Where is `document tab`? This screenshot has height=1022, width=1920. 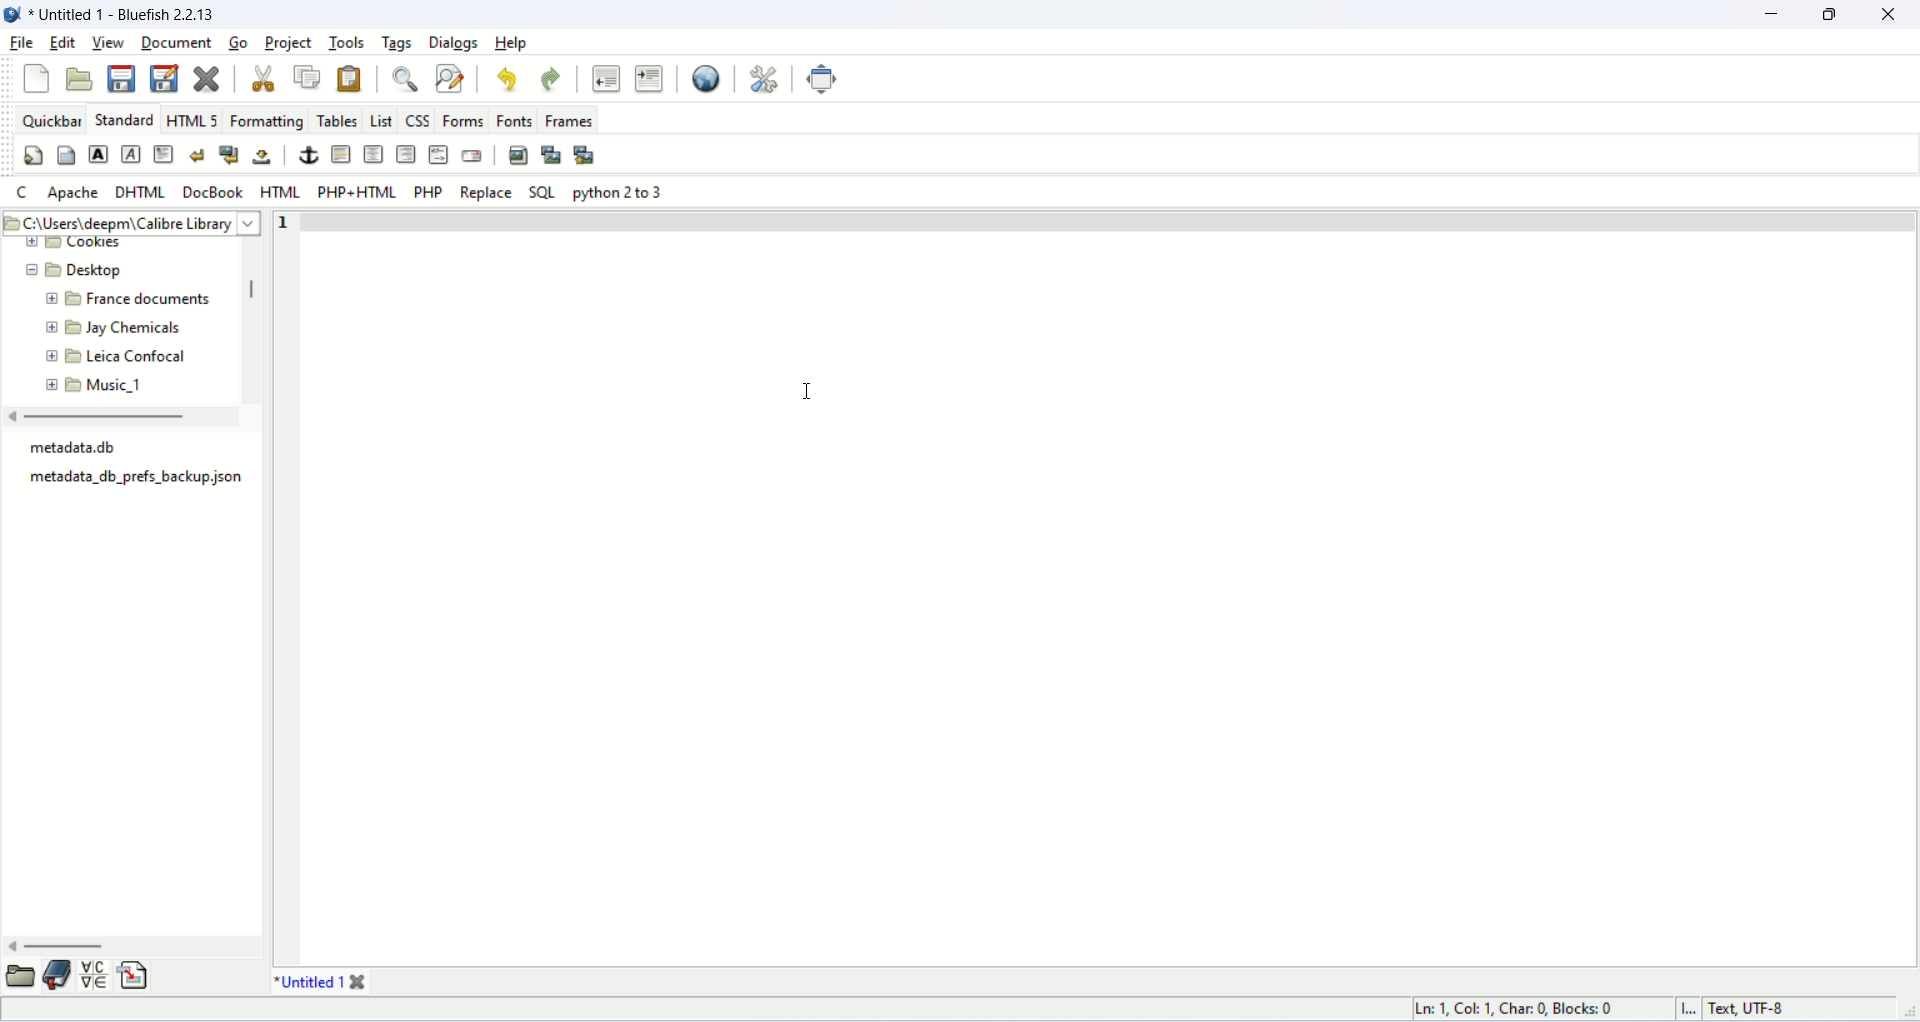
document tab is located at coordinates (307, 983).